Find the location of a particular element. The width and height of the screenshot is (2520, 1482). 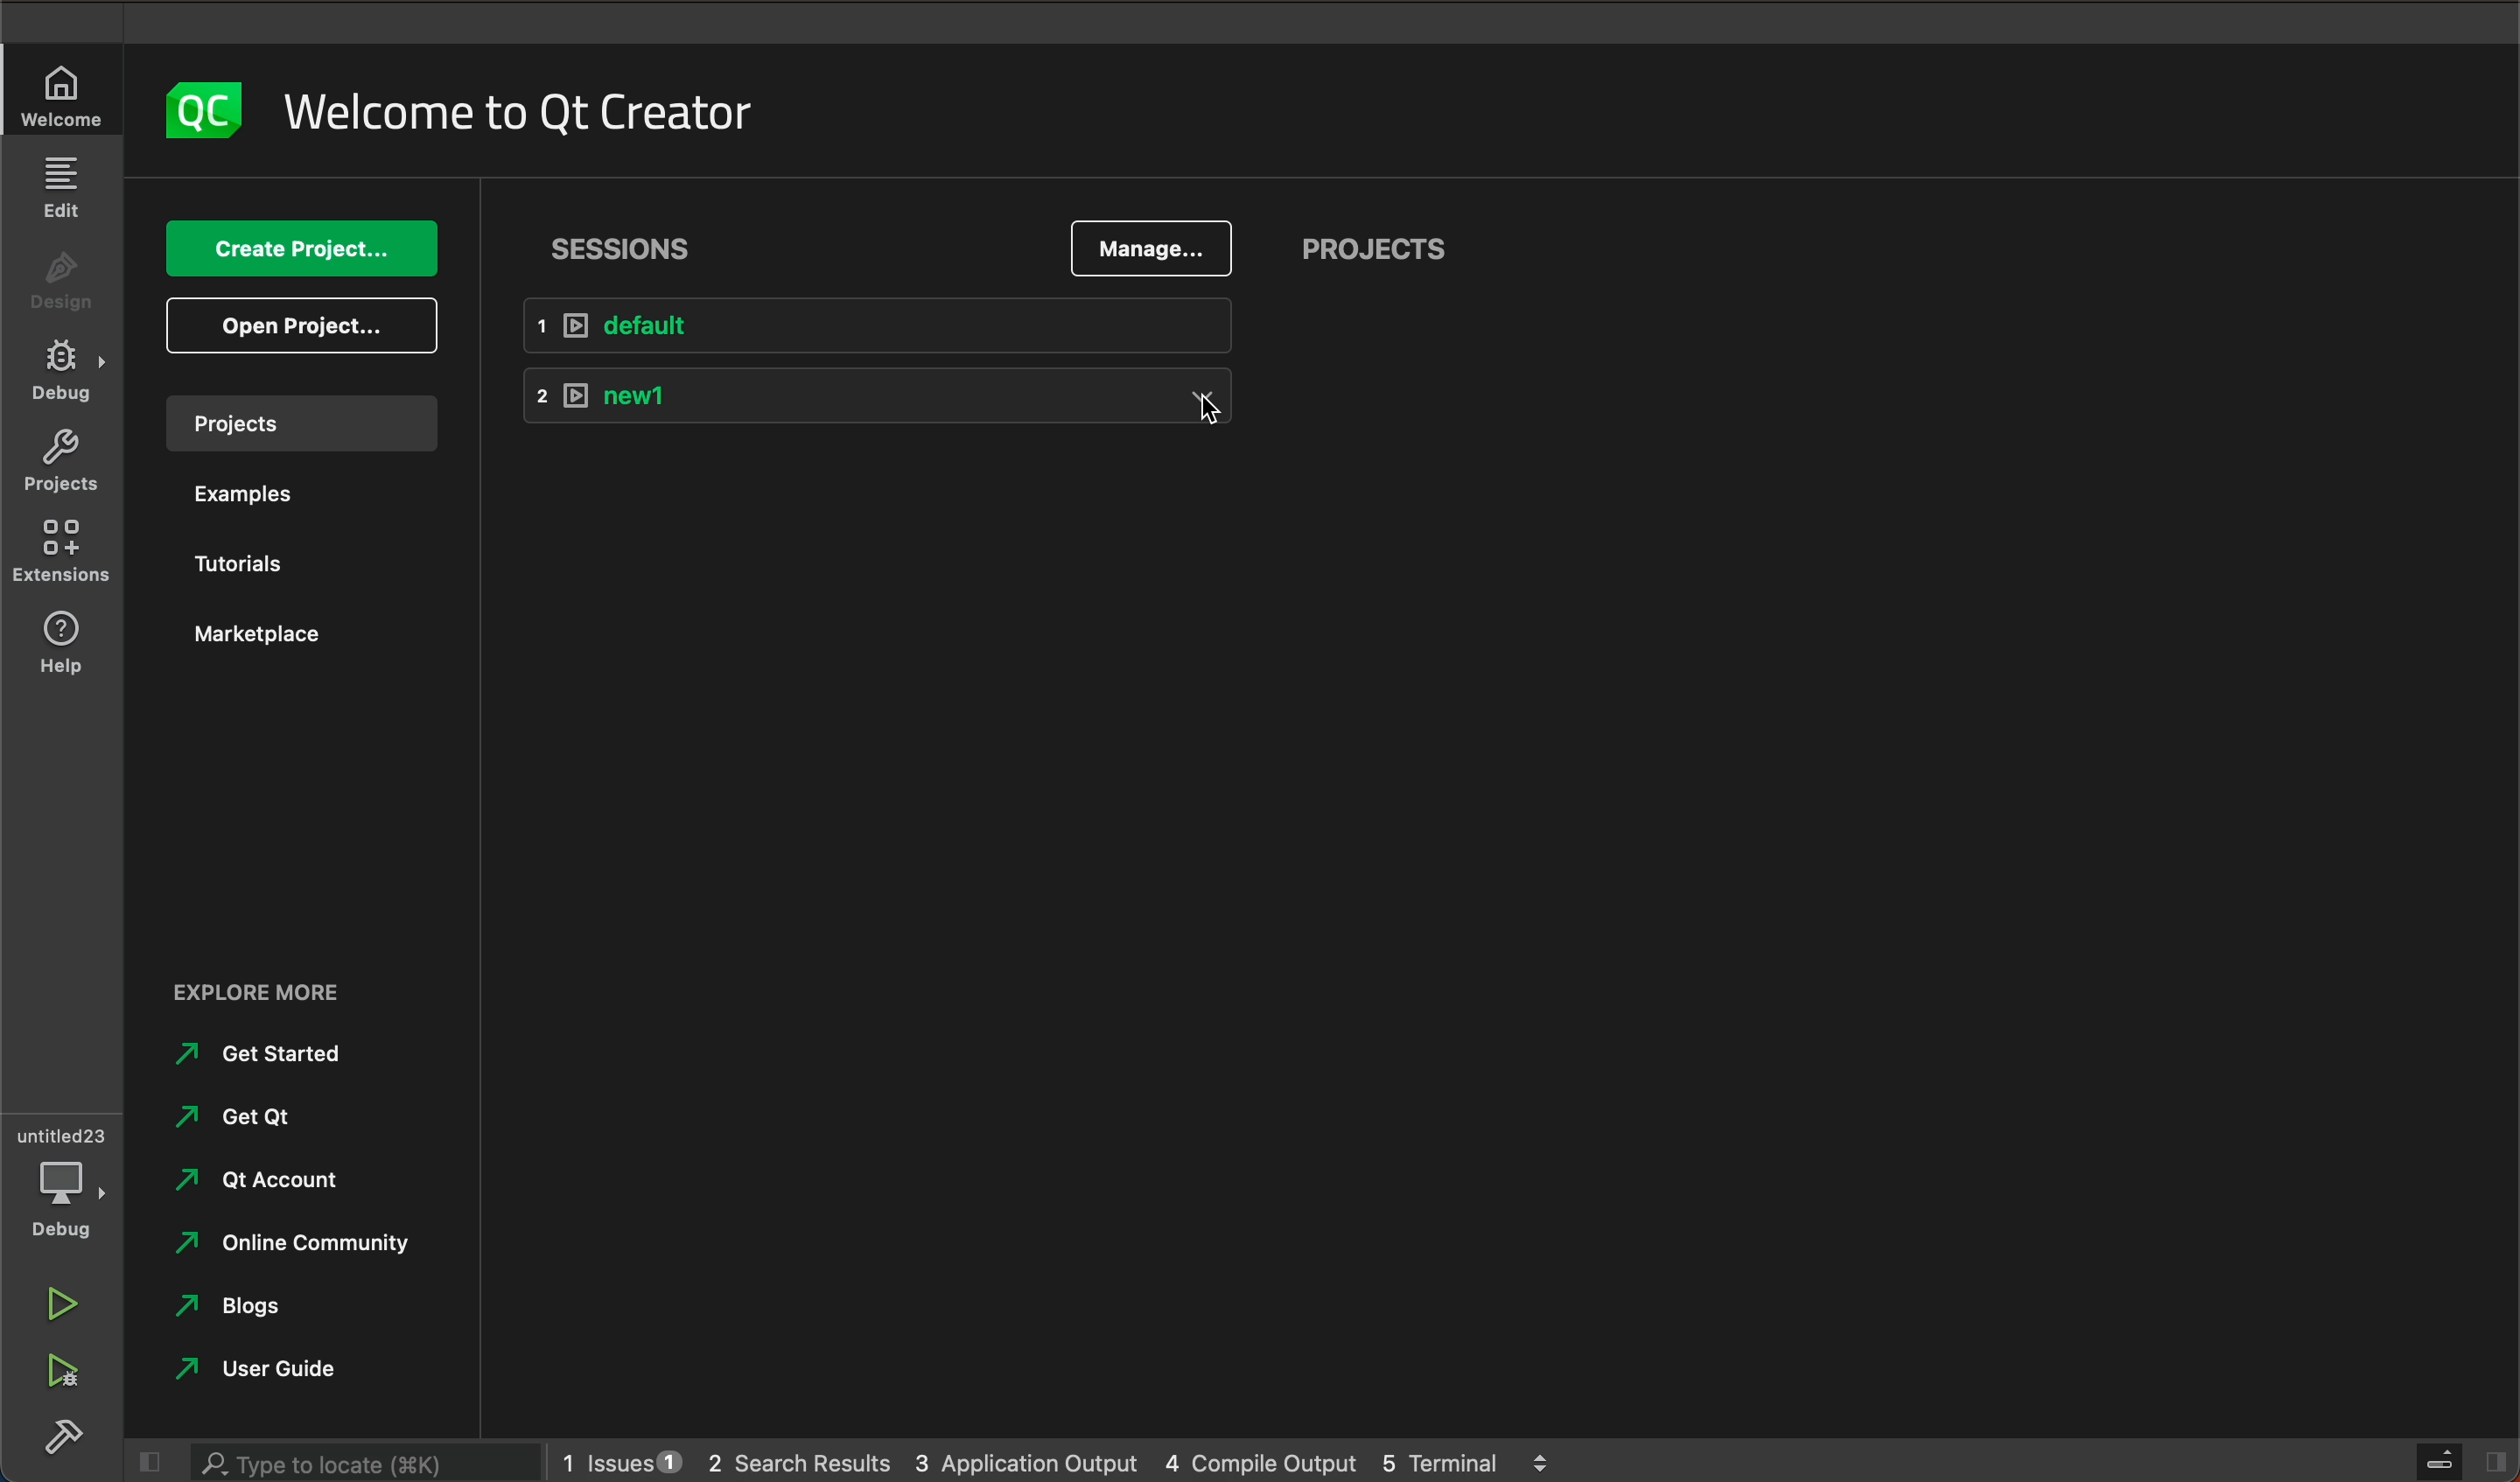

NEW is located at coordinates (888, 403).